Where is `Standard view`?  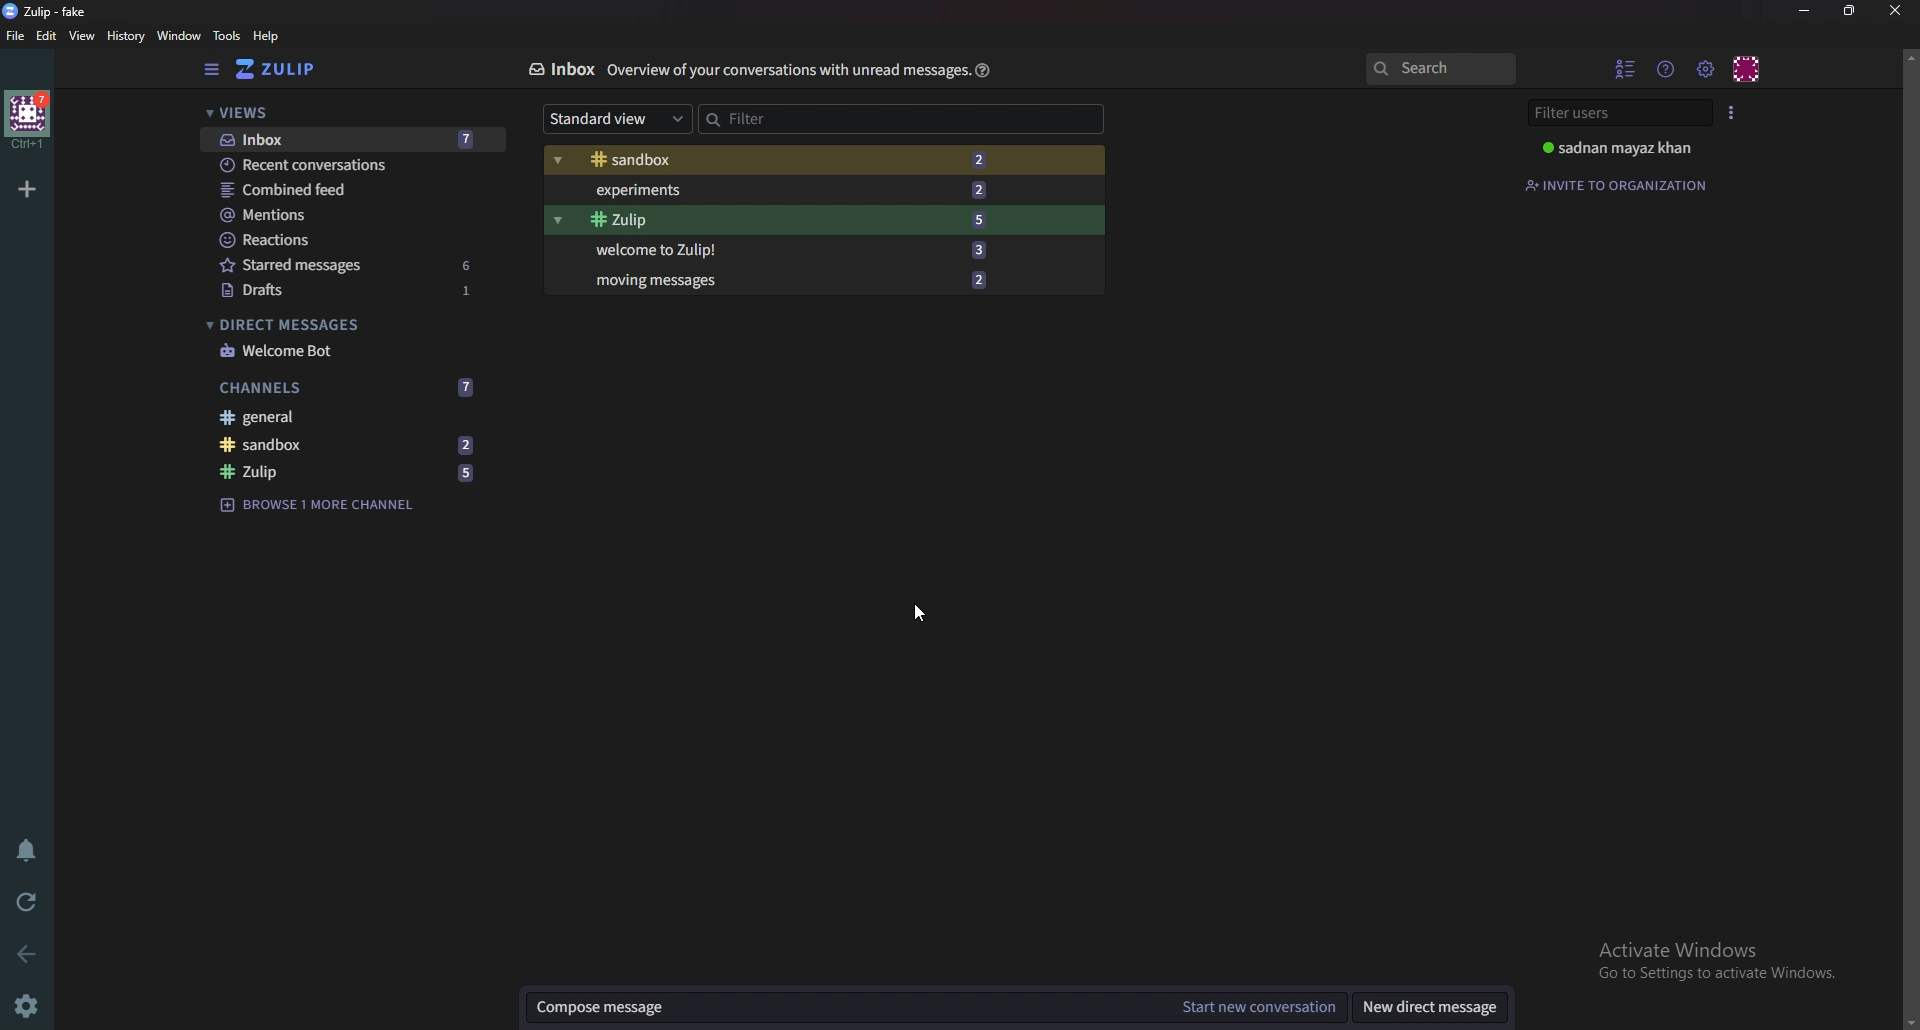
Standard view is located at coordinates (611, 118).